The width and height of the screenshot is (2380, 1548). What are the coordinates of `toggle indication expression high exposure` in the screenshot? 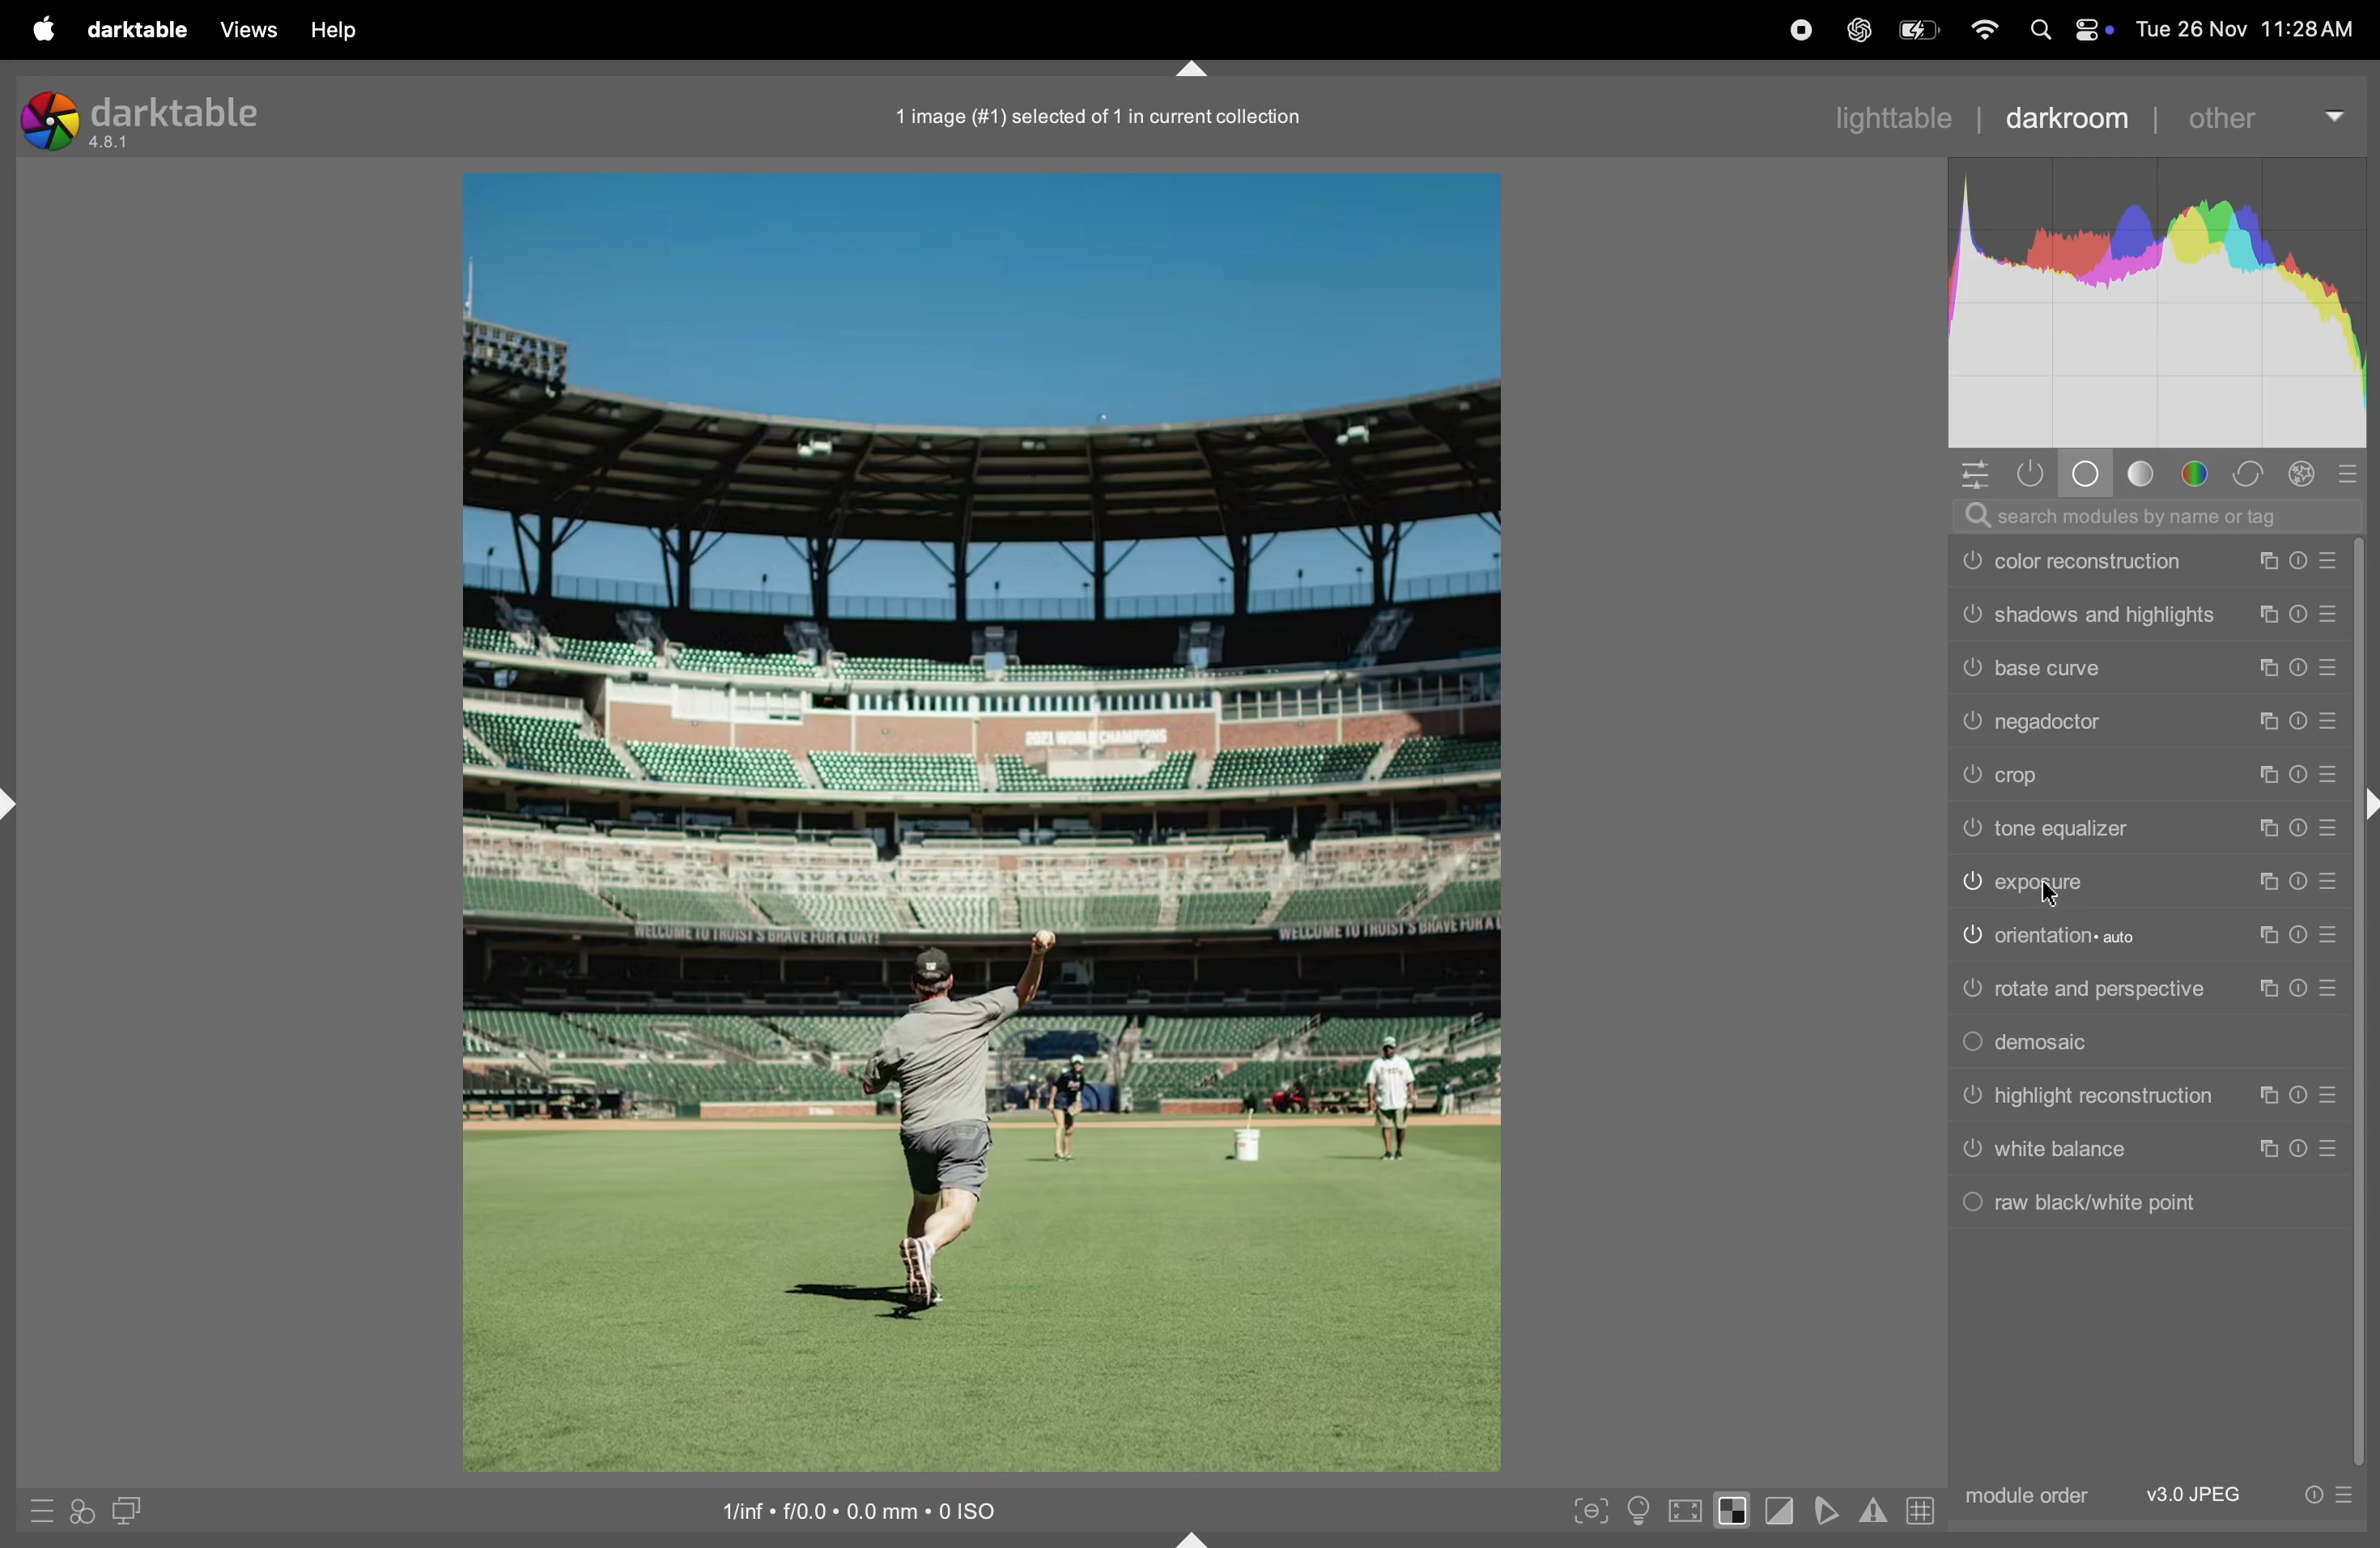 It's located at (1735, 1510).